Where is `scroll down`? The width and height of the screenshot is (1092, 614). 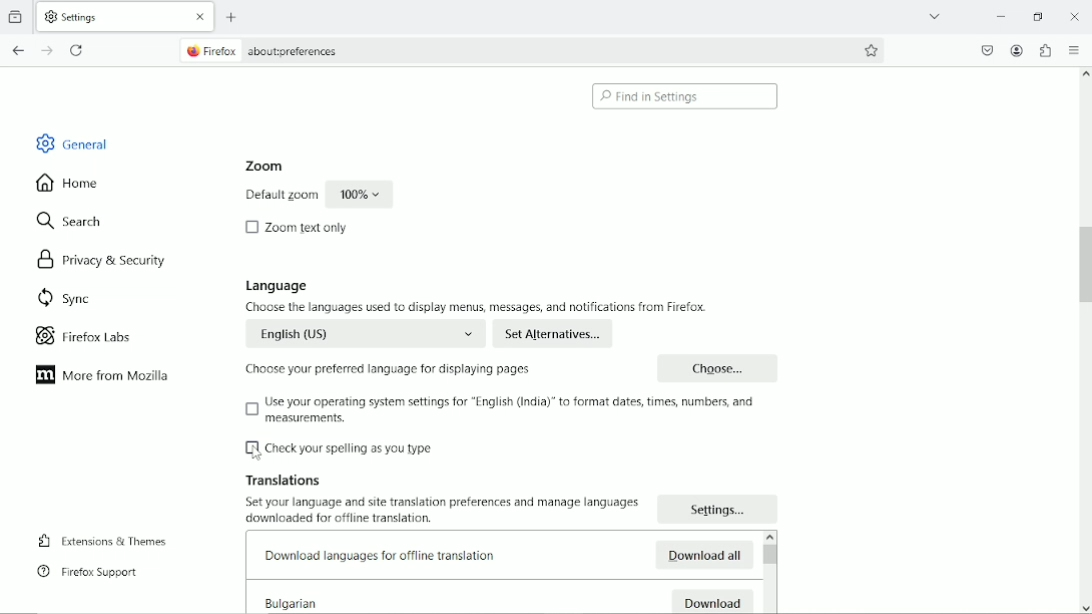
scroll down is located at coordinates (1085, 607).